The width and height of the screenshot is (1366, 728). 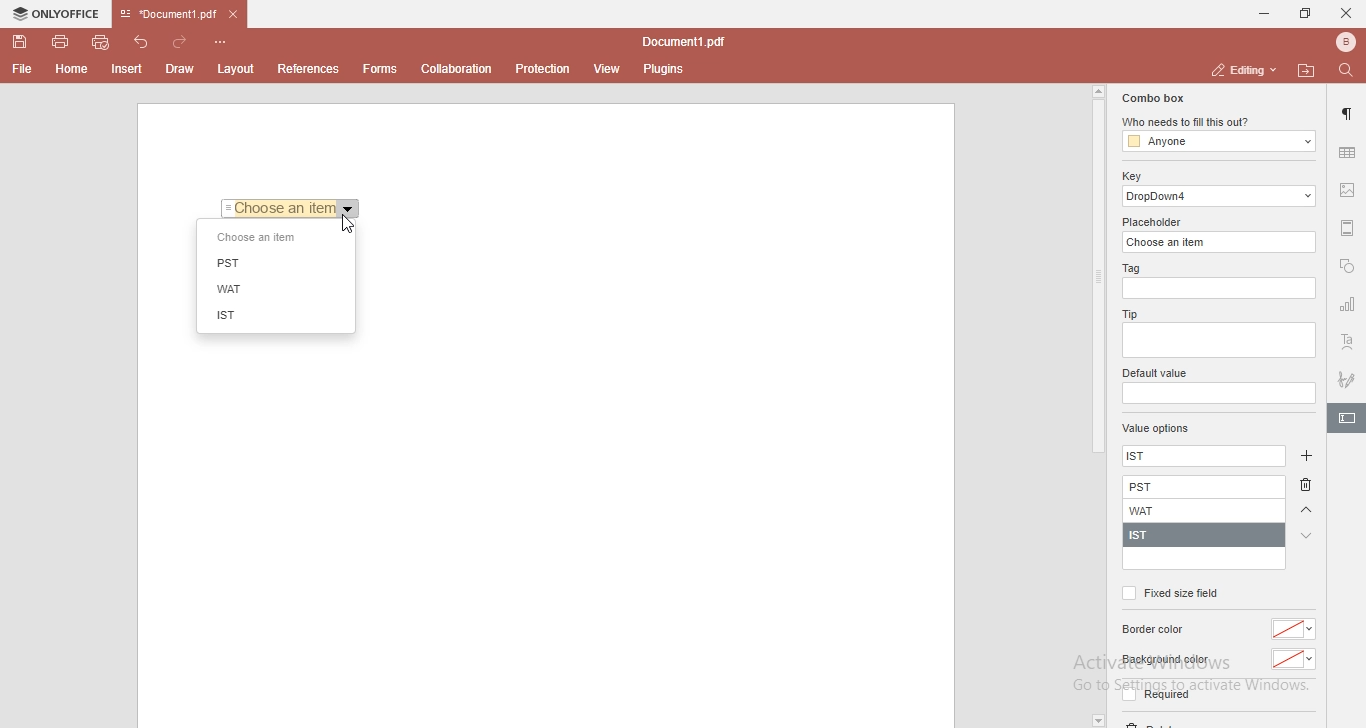 I want to click on add button , so click(x=1305, y=454).